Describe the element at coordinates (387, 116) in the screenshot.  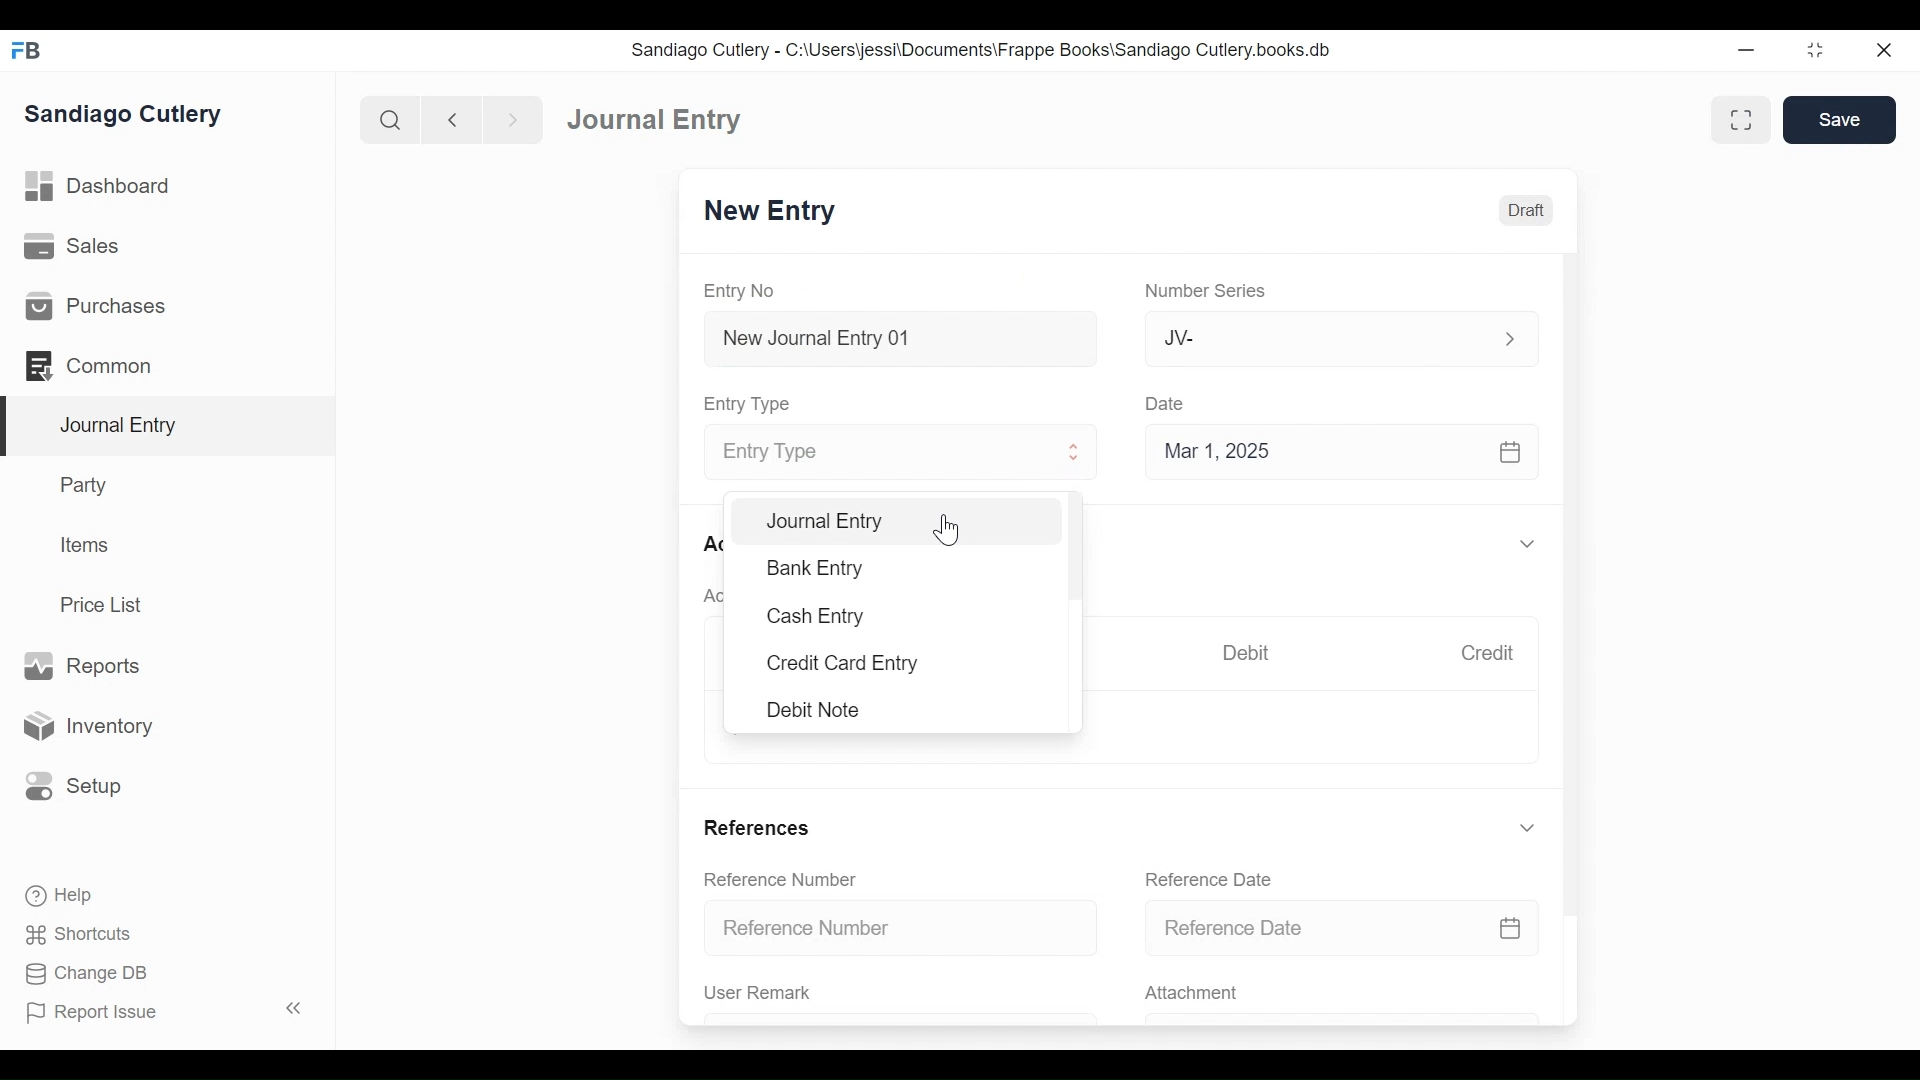
I see `search ` at that location.